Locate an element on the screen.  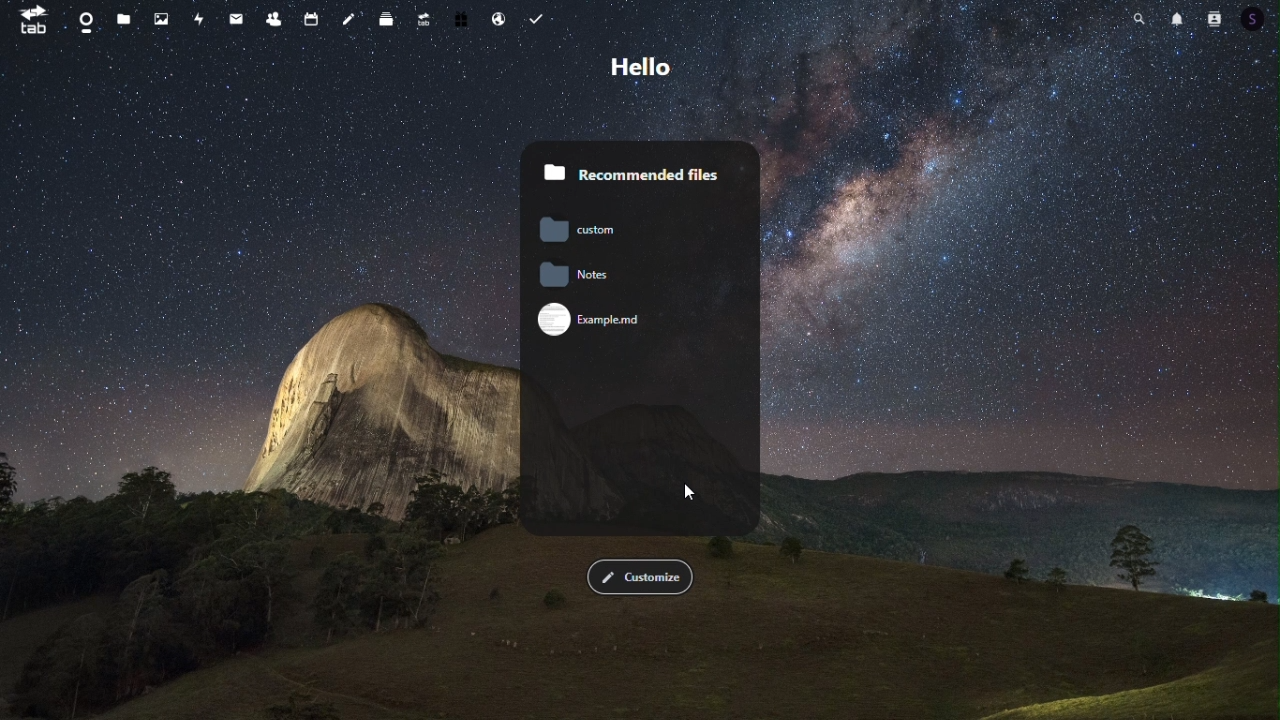
tab is located at coordinates (34, 22).